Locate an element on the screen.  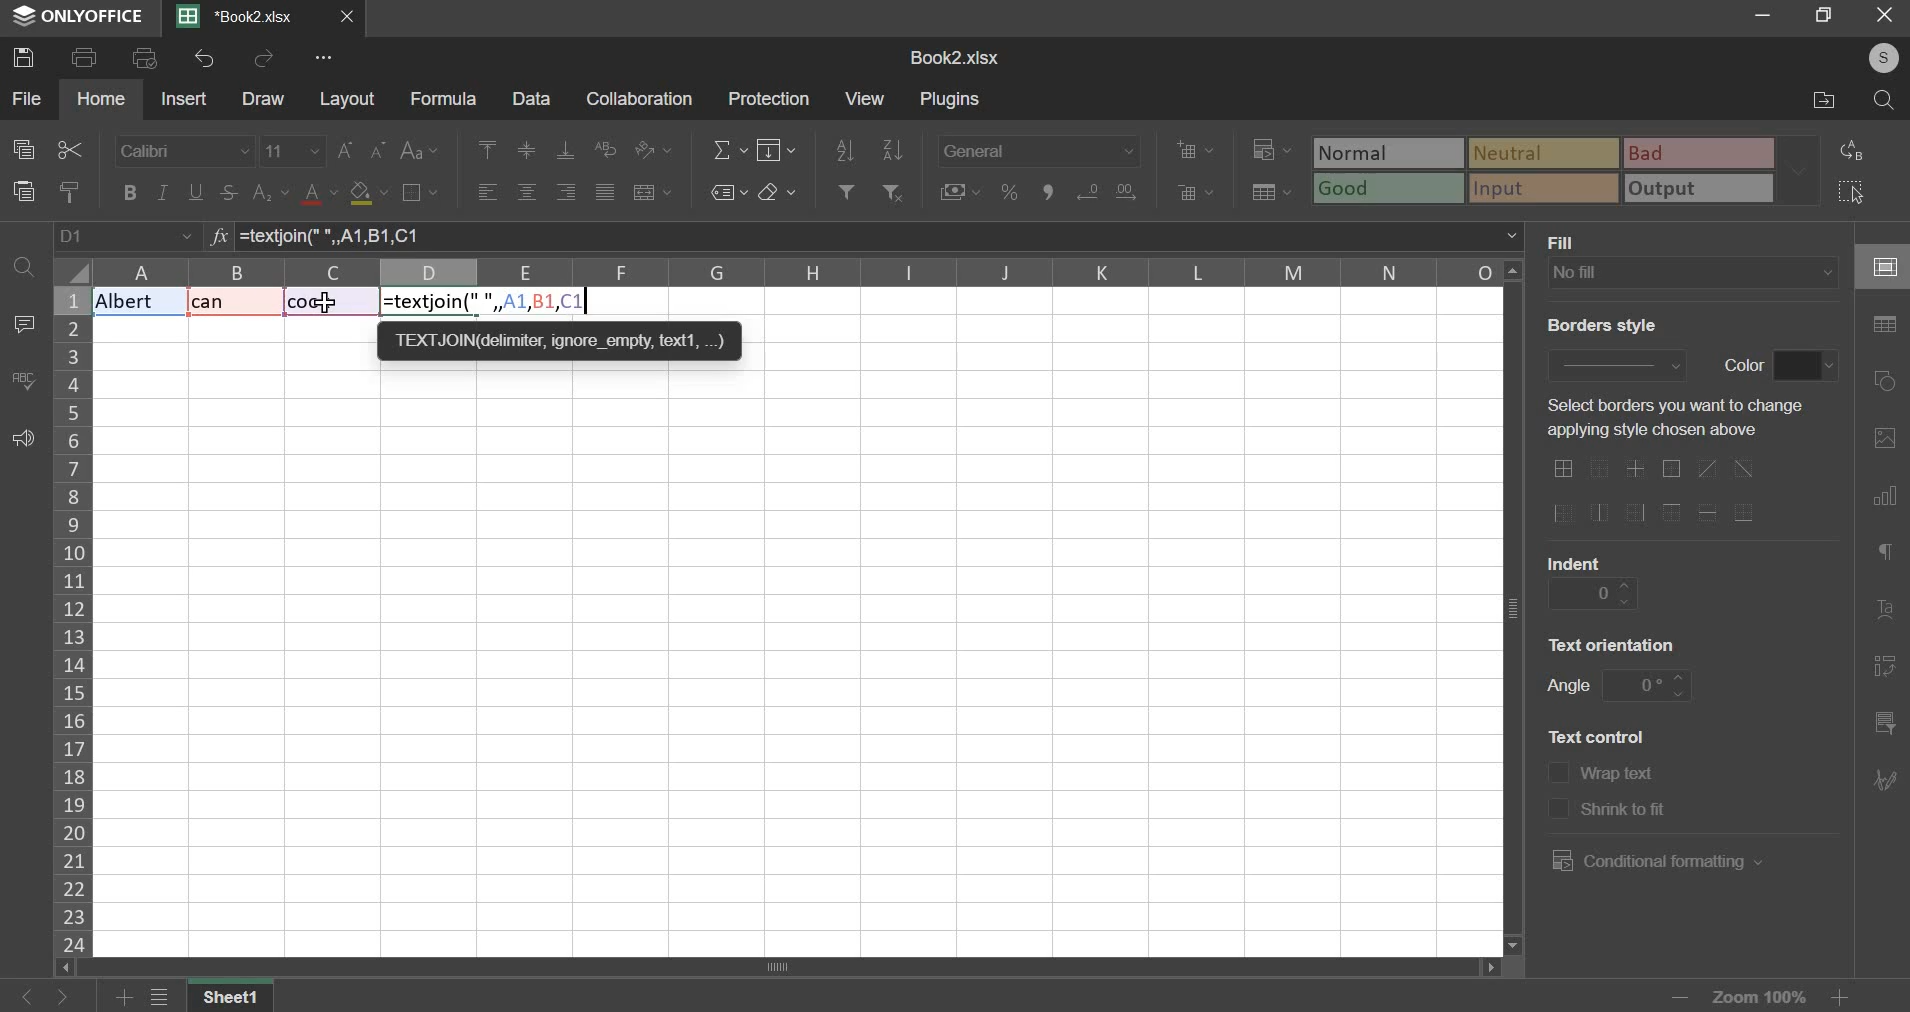
resize is located at coordinates (1819, 19).